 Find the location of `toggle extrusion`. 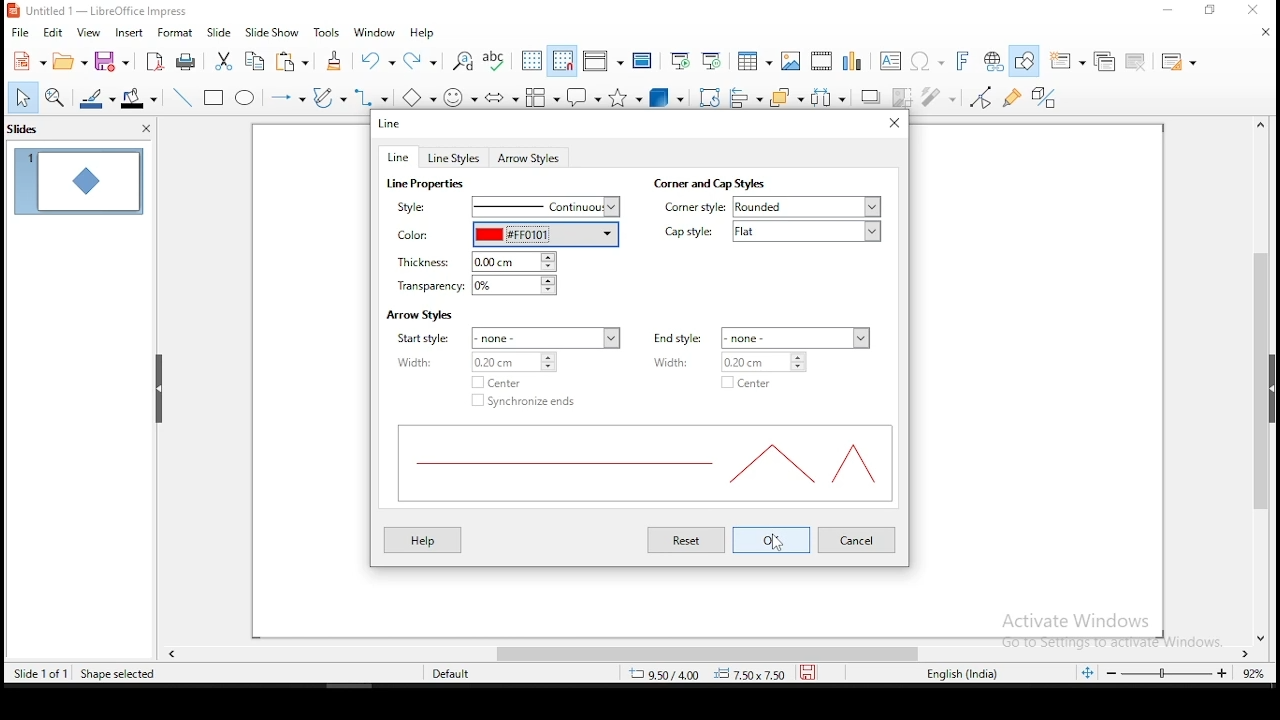

toggle extrusion is located at coordinates (1045, 99).